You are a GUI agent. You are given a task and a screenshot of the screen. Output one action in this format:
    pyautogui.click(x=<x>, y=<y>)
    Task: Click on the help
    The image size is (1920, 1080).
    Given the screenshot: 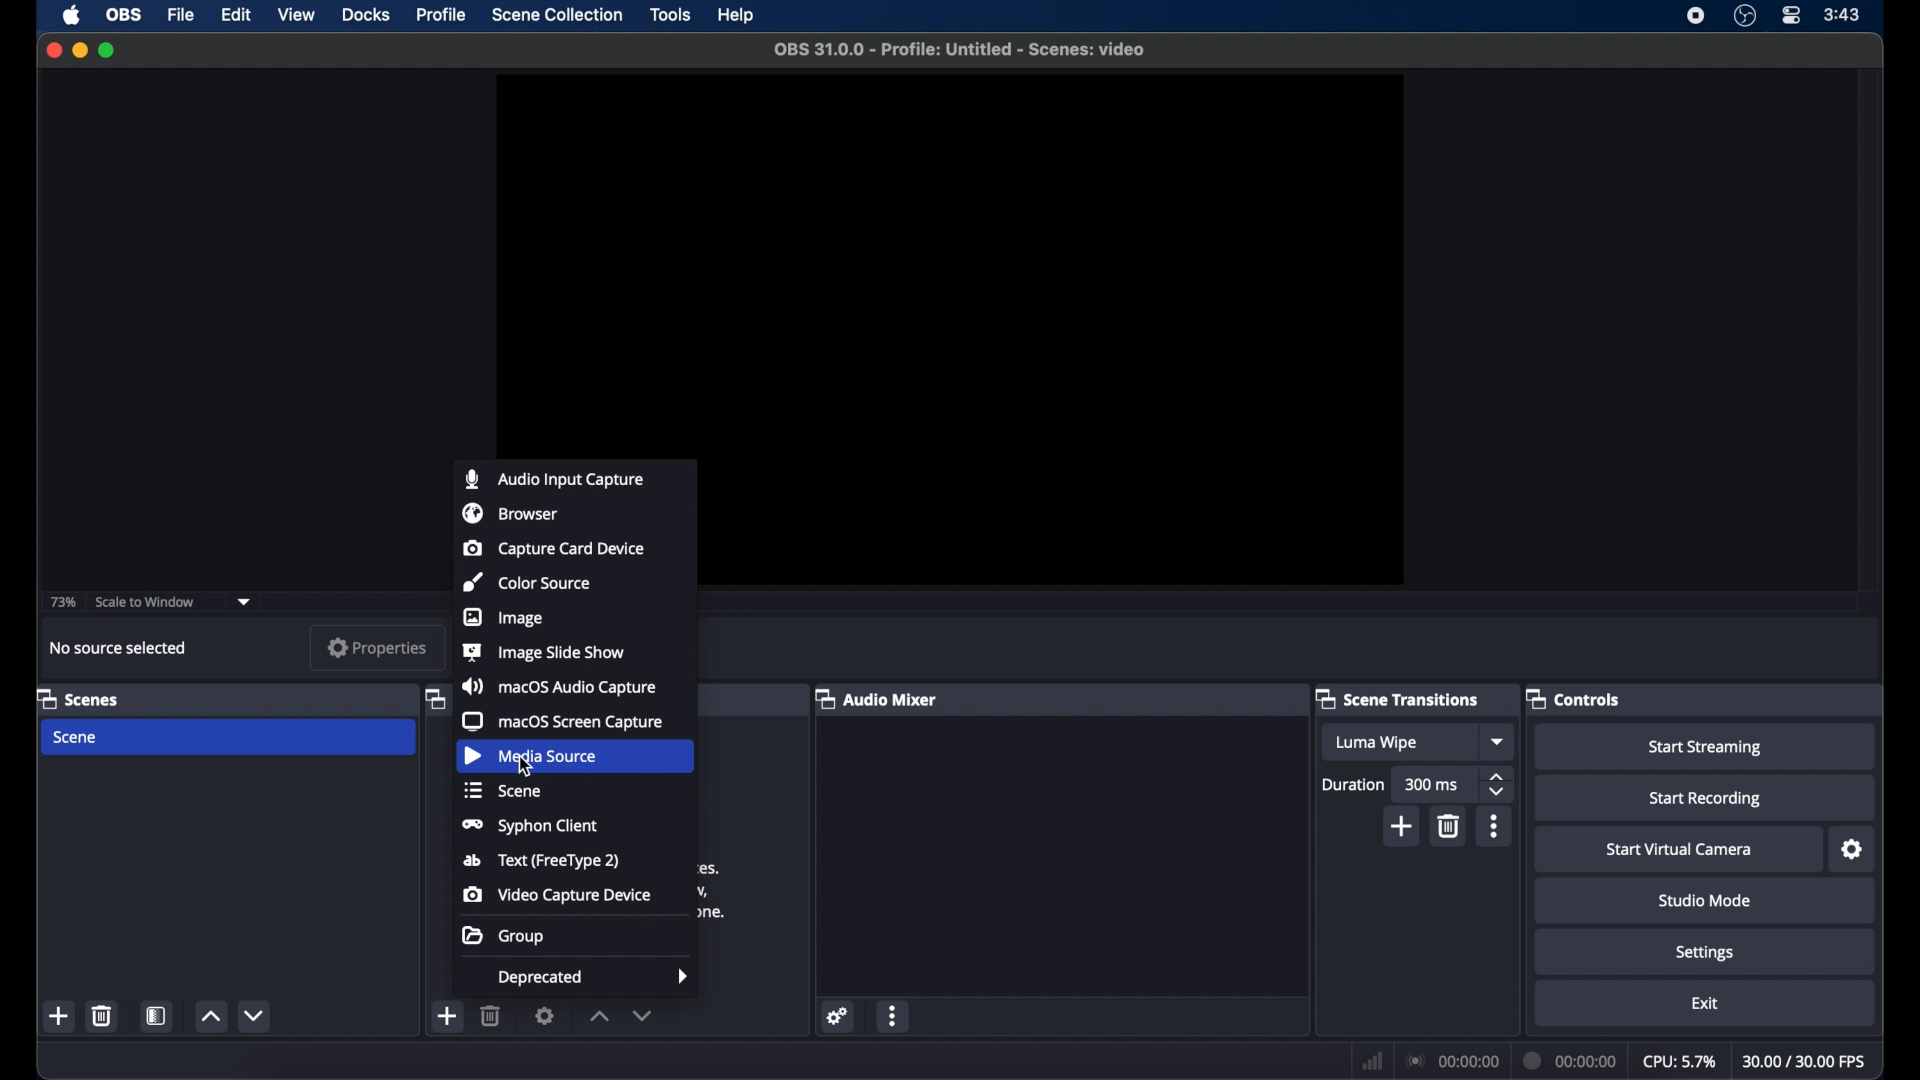 What is the action you would take?
    pyautogui.click(x=738, y=16)
    